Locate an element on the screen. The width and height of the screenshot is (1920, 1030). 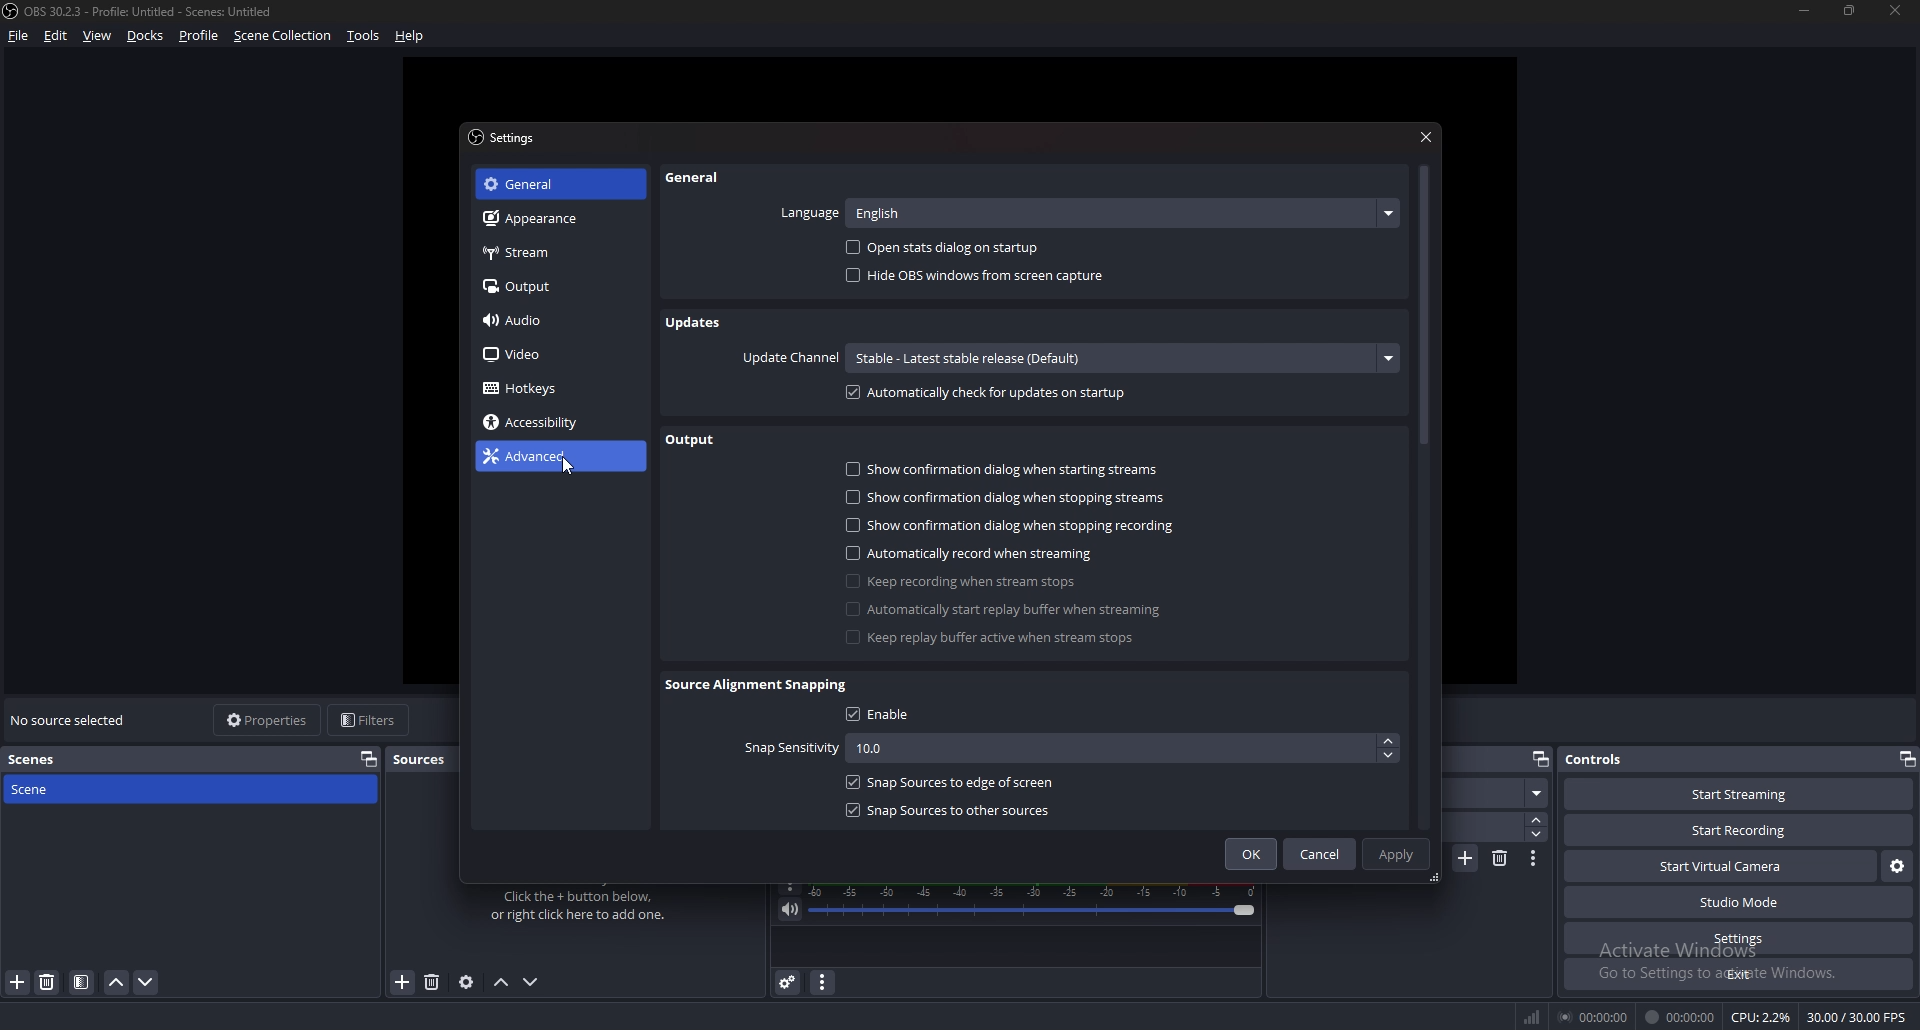
exit is located at coordinates (1740, 974).